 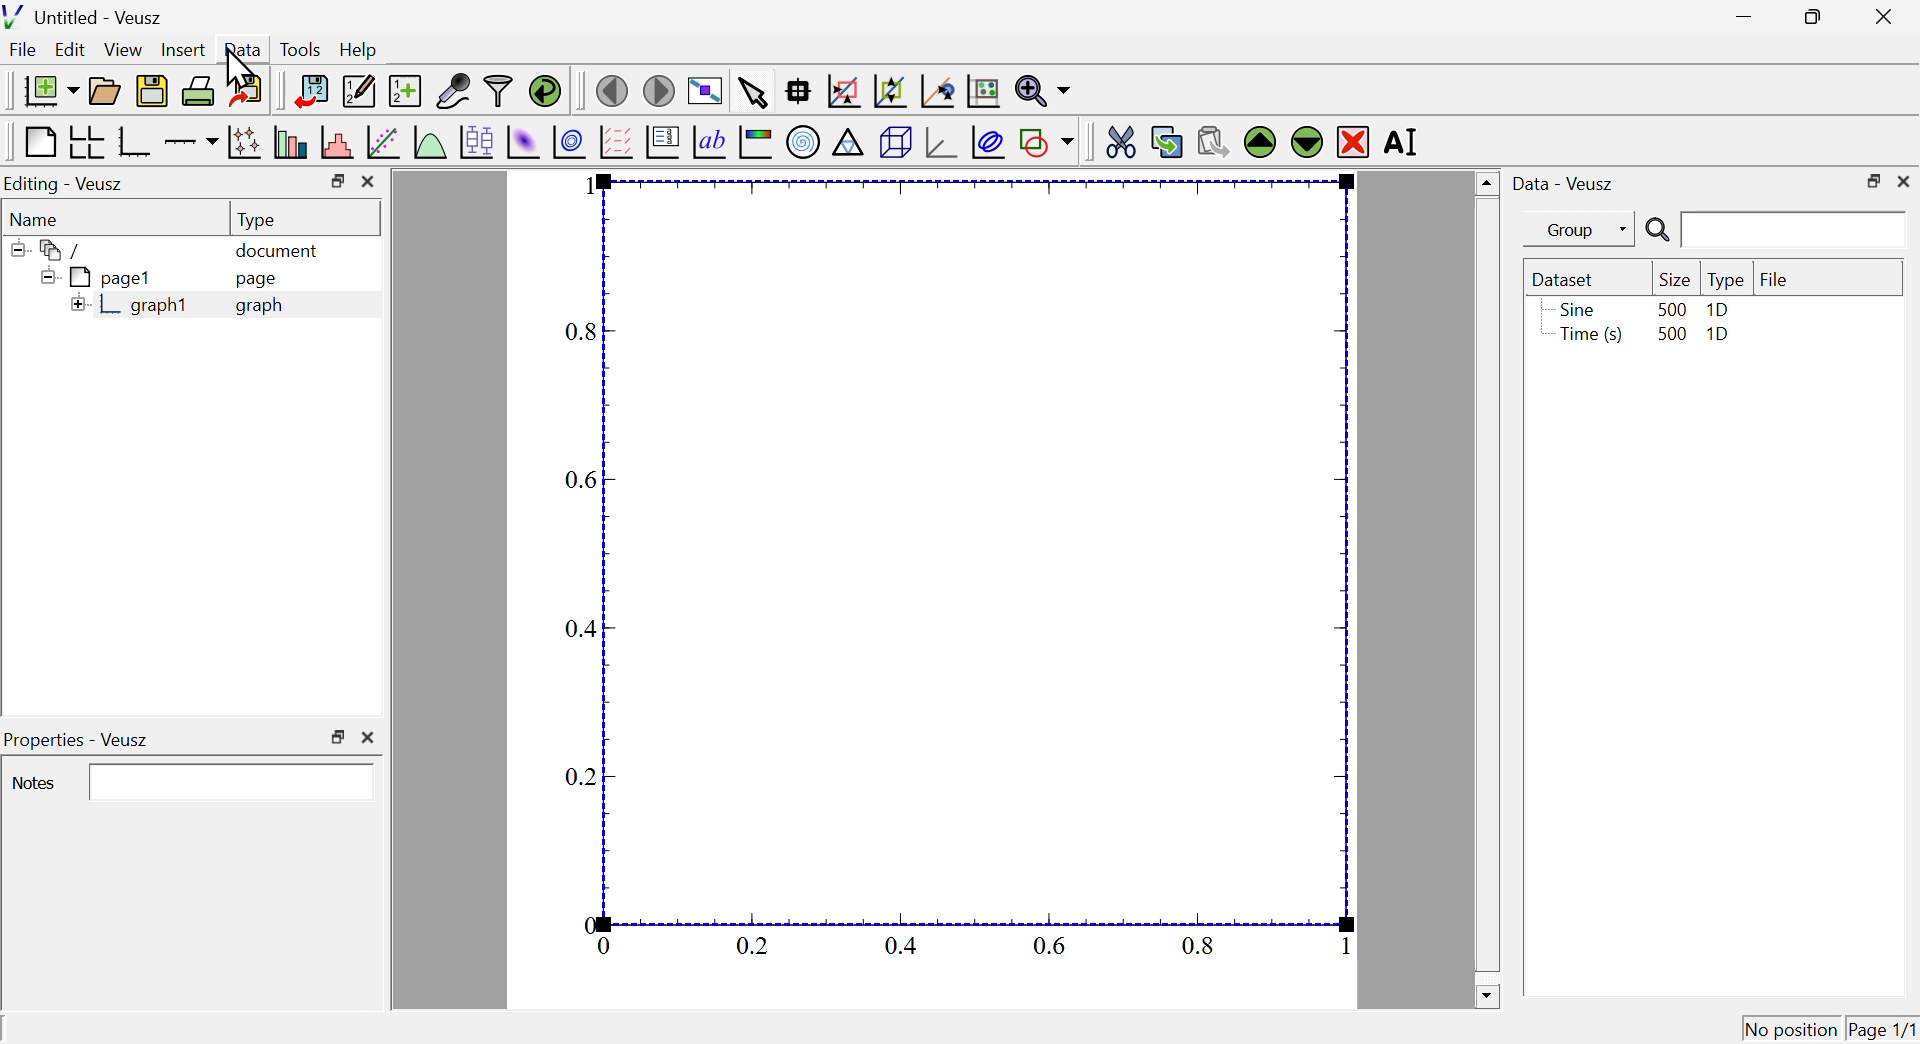 What do you see at coordinates (1042, 91) in the screenshot?
I see `zoom functions` at bounding box center [1042, 91].